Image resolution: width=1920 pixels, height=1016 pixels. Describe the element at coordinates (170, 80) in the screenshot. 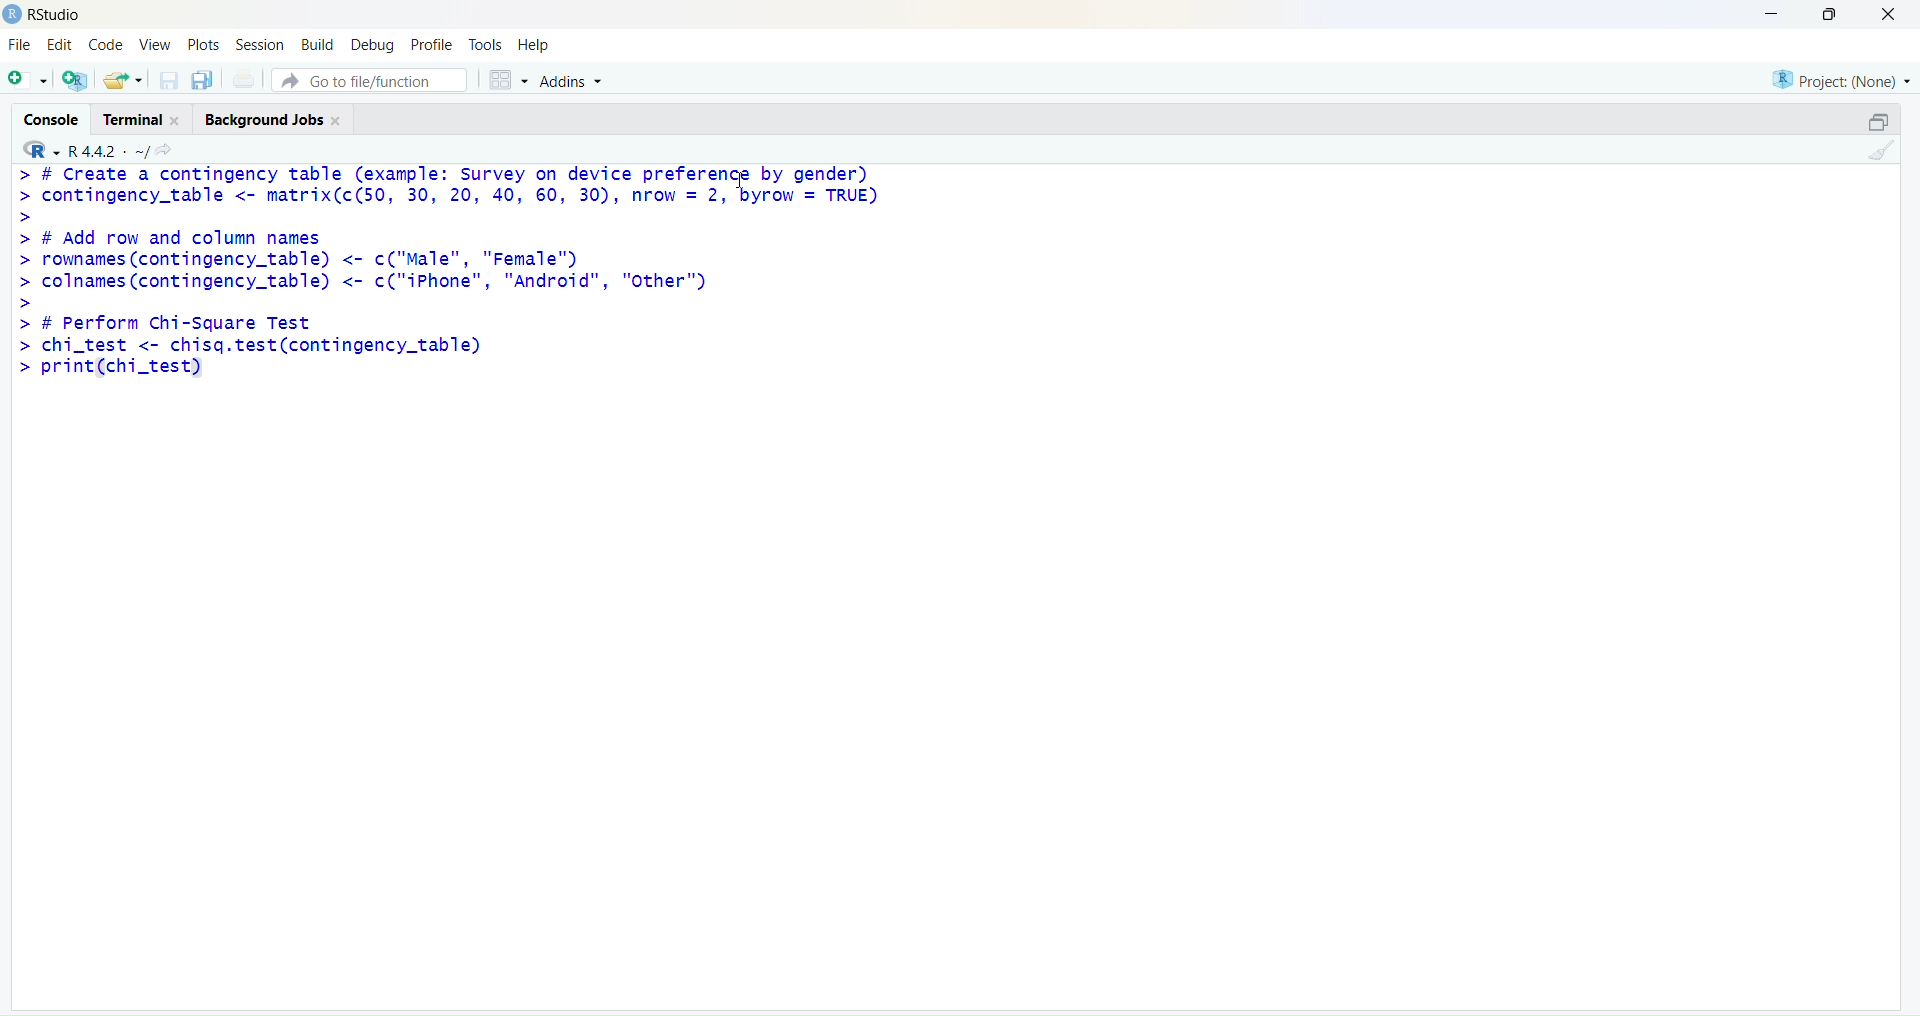

I see `save` at that location.